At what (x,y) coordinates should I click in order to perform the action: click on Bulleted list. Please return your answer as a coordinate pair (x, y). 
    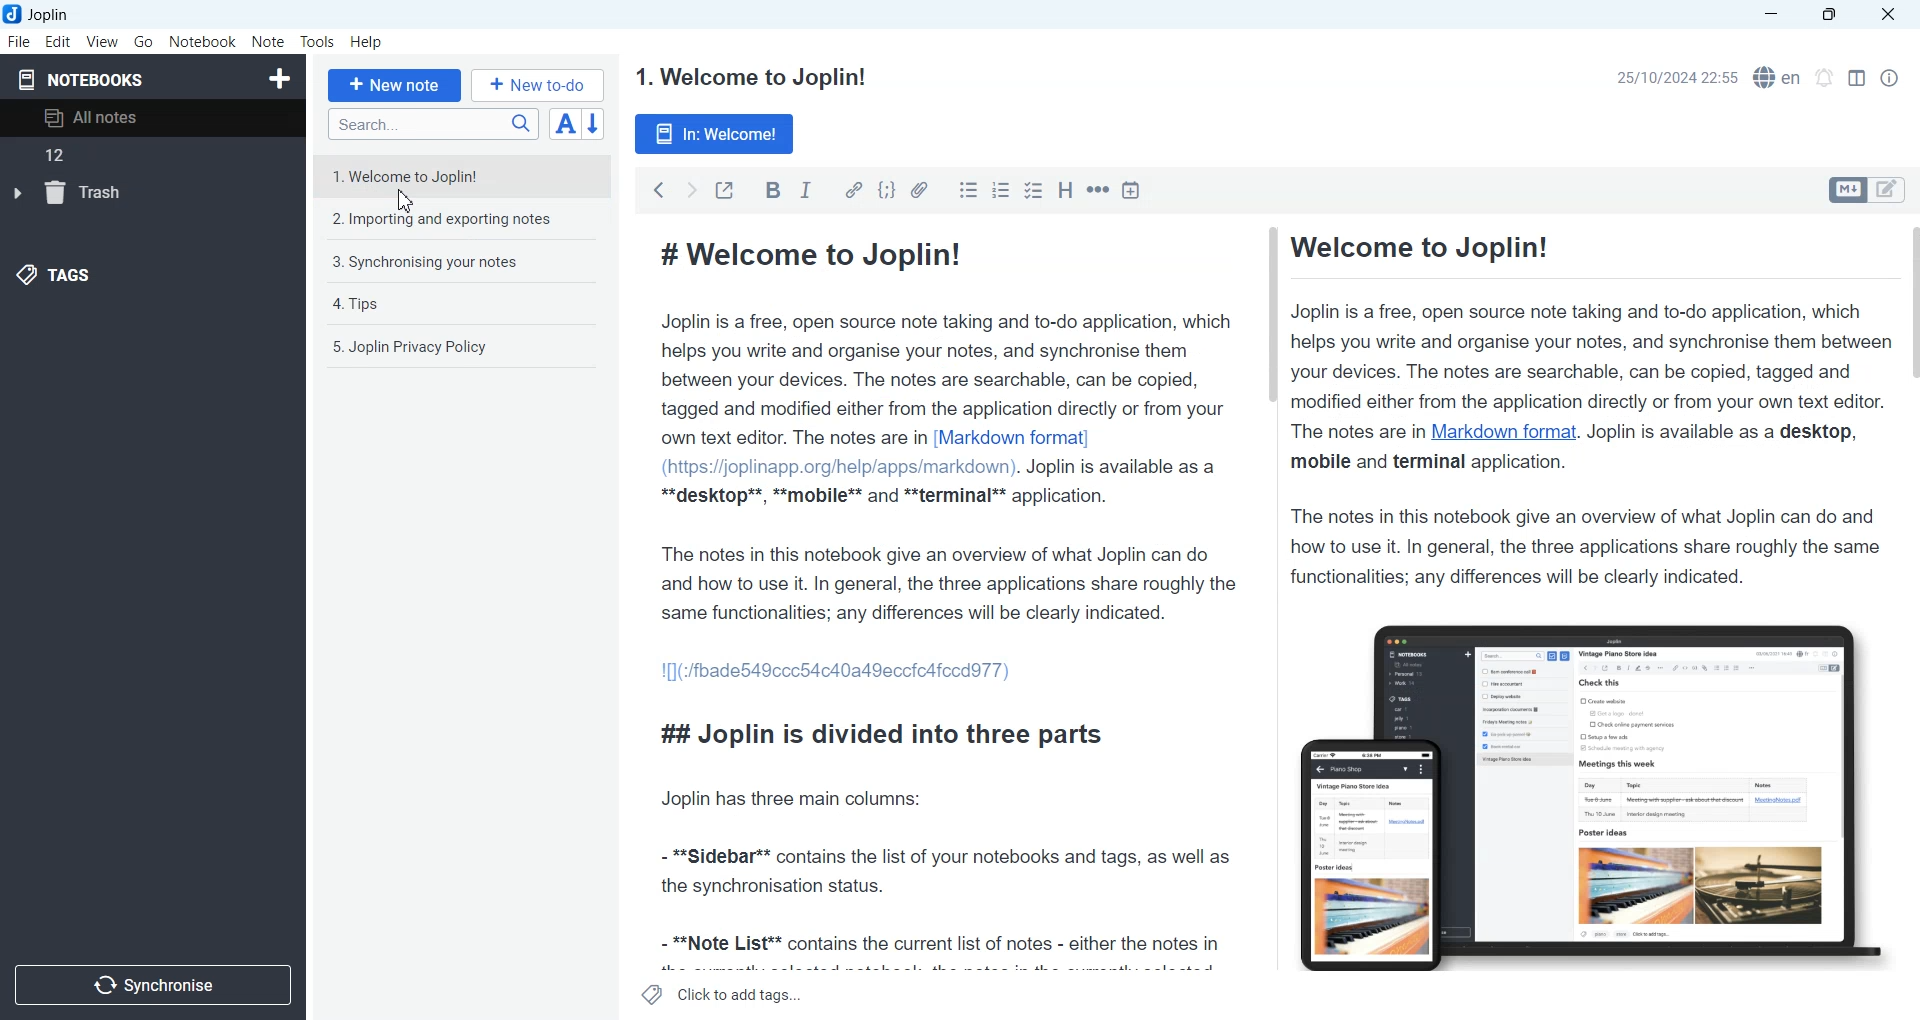
    Looking at the image, I should click on (968, 189).